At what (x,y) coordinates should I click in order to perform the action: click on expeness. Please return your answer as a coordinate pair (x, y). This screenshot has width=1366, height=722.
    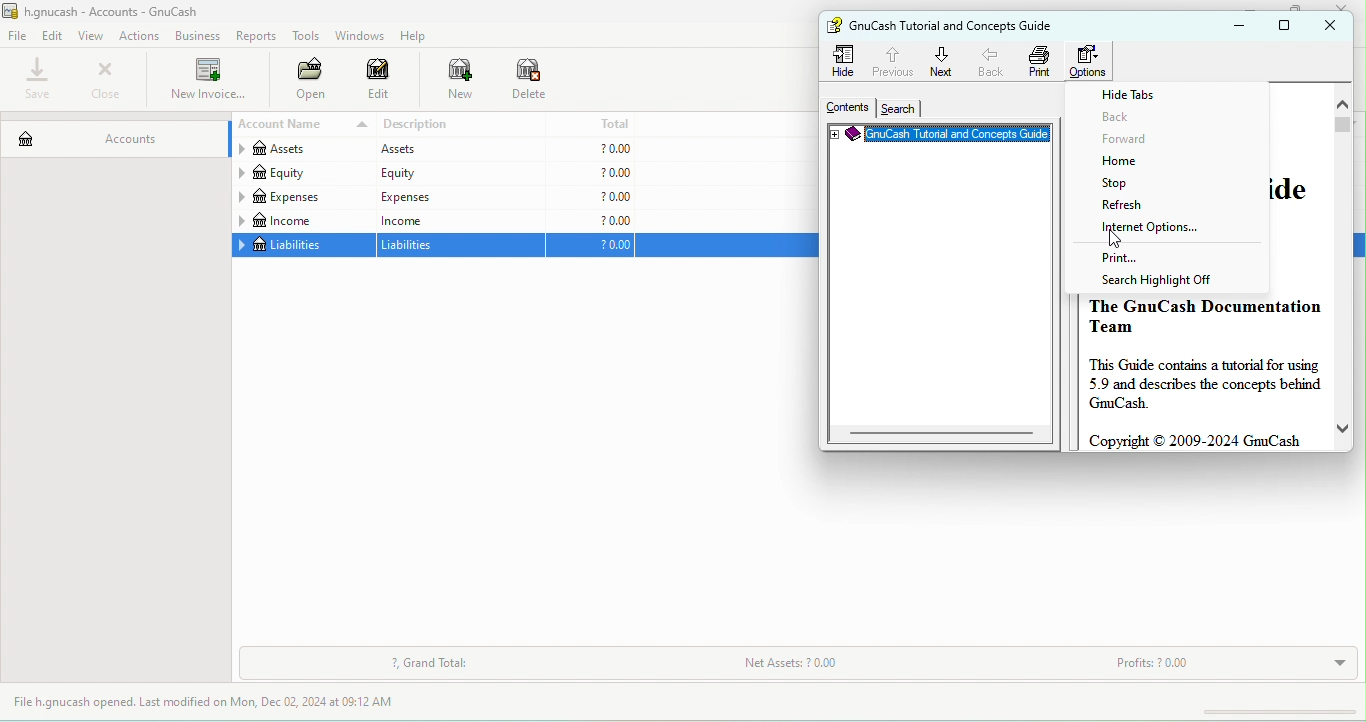
    Looking at the image, I should click on (457, 196).